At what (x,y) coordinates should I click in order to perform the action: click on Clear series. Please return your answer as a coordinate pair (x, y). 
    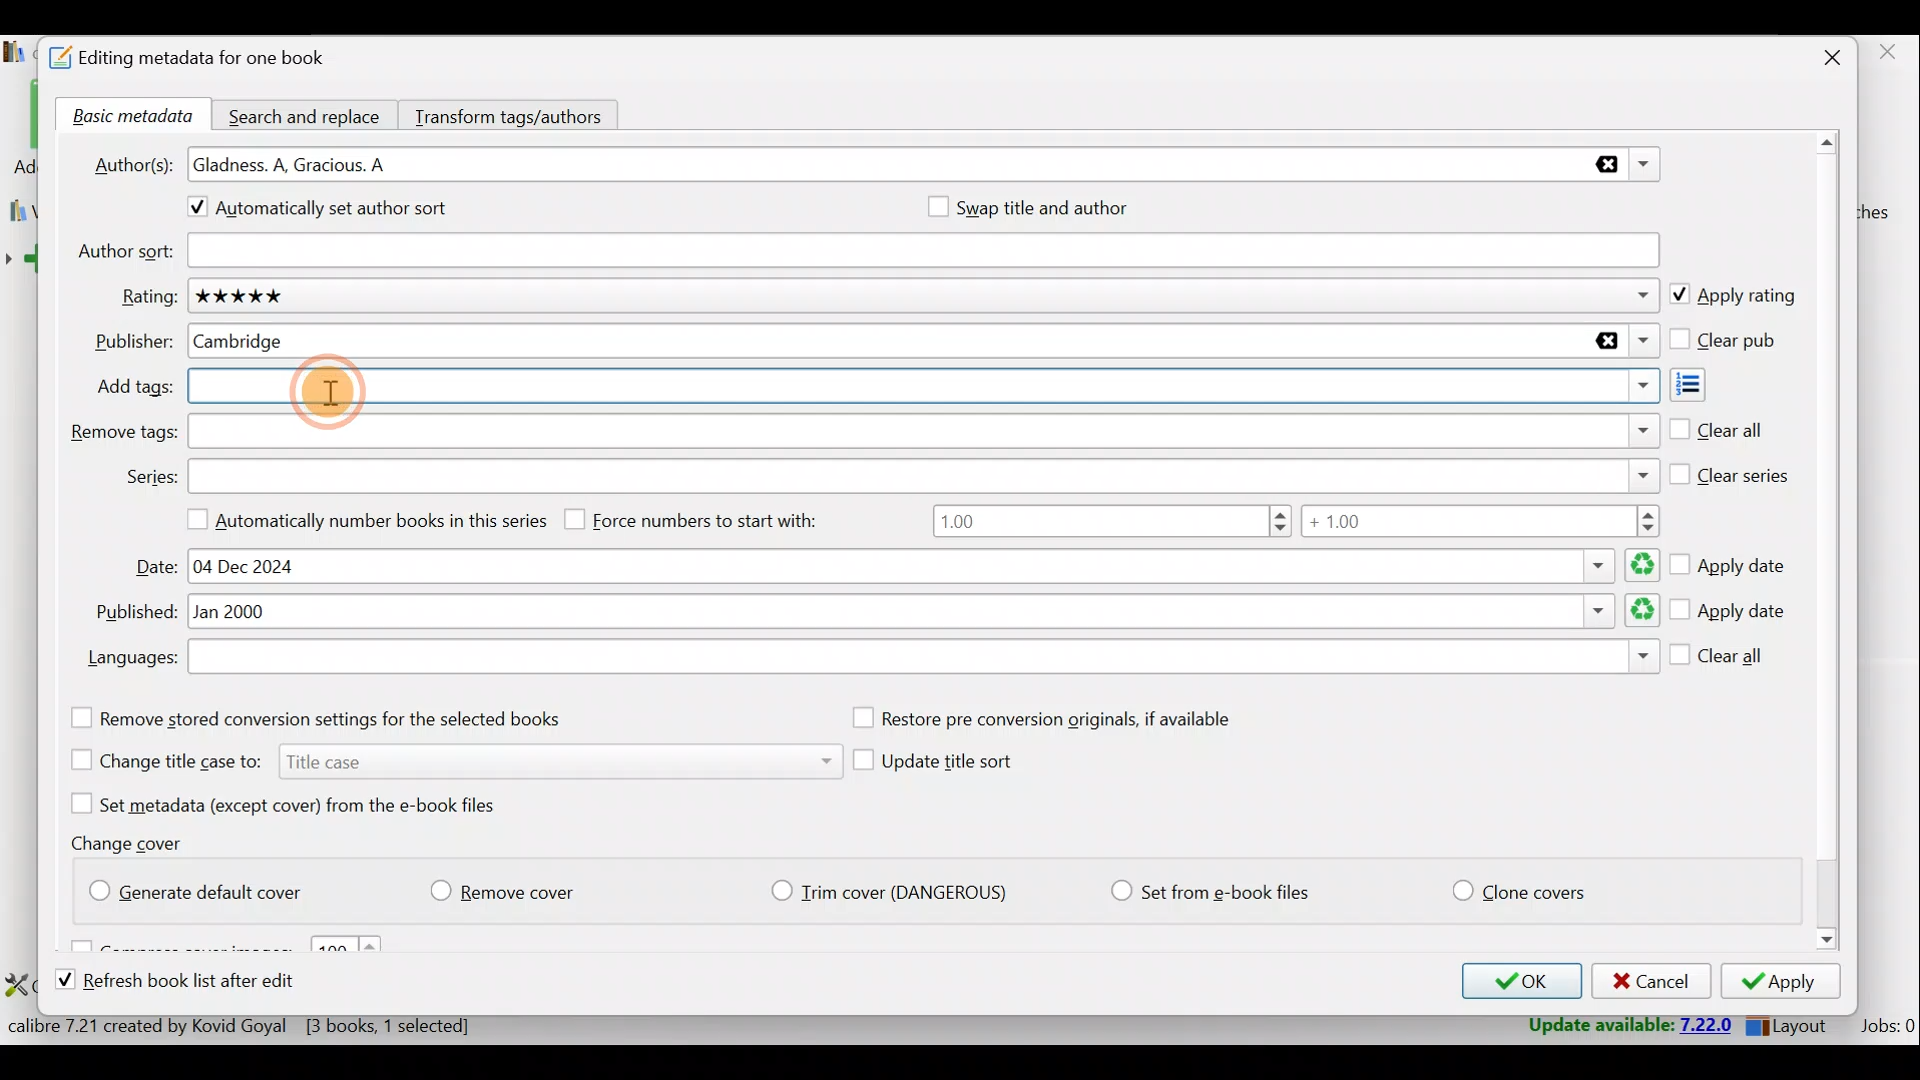
    Looking at the image, I should click on (1731, 471).